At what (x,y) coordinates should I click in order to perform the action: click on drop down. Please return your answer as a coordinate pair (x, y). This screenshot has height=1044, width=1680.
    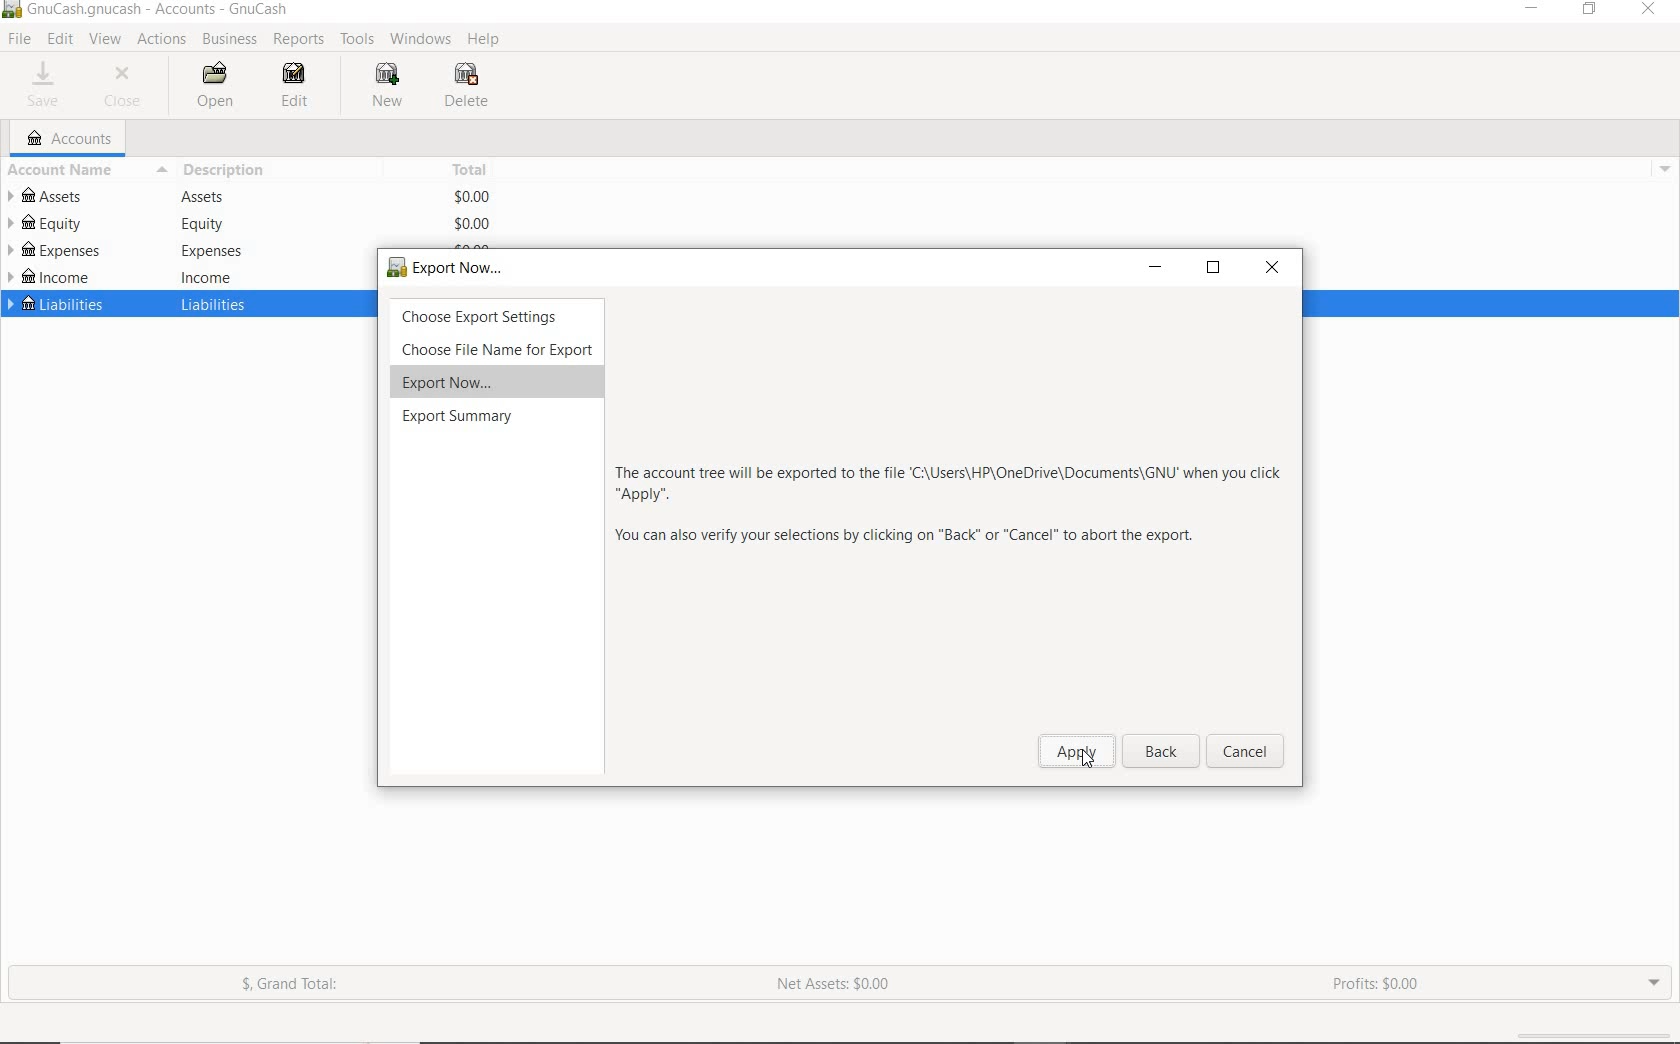
    Looking at the image, I should click on (1667, 168).